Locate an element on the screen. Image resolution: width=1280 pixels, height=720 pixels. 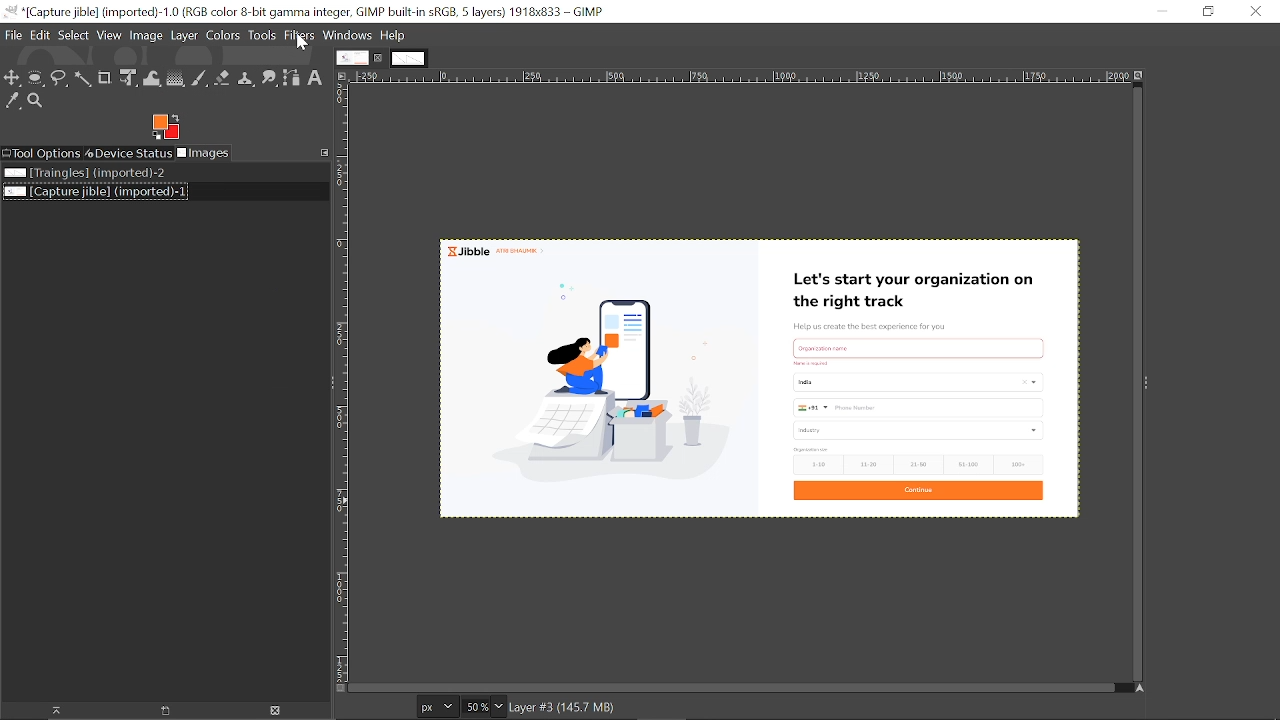
Current file is located at coordinates (94, 191).